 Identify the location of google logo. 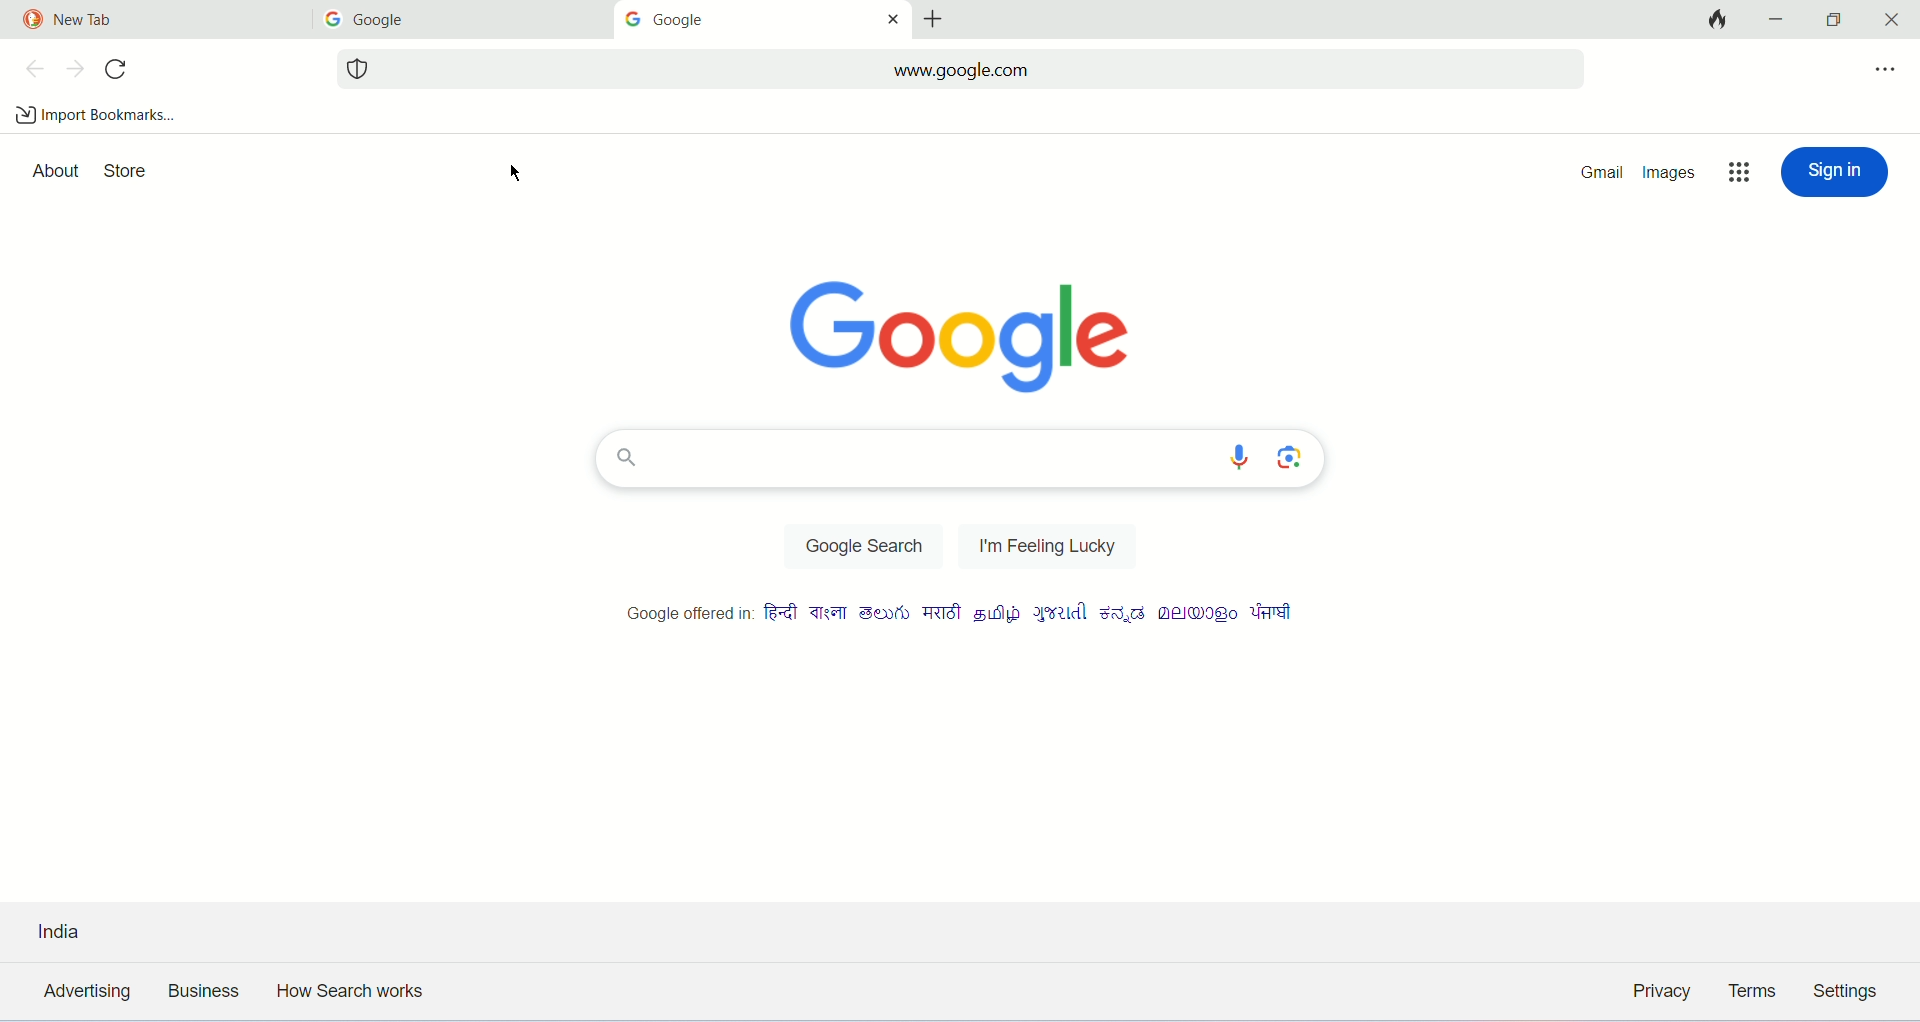
(326, 19).